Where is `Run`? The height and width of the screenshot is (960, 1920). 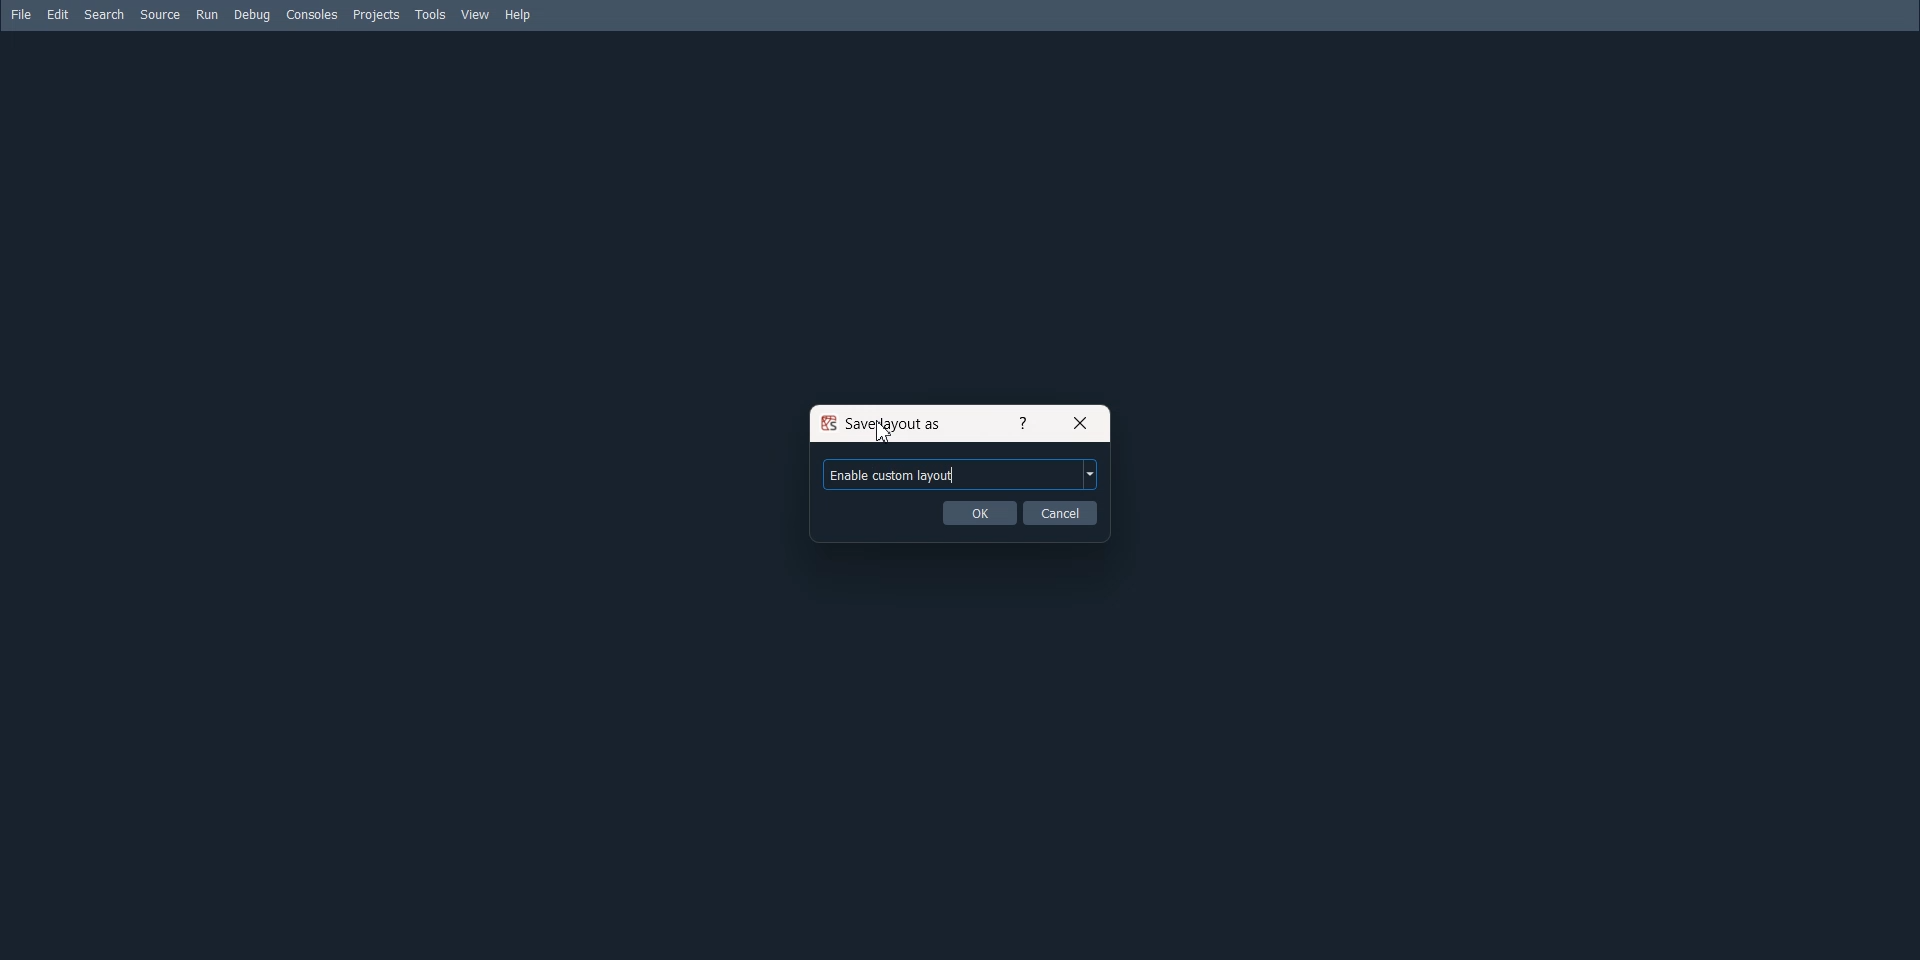 Run is located at coordinates (207, 14).